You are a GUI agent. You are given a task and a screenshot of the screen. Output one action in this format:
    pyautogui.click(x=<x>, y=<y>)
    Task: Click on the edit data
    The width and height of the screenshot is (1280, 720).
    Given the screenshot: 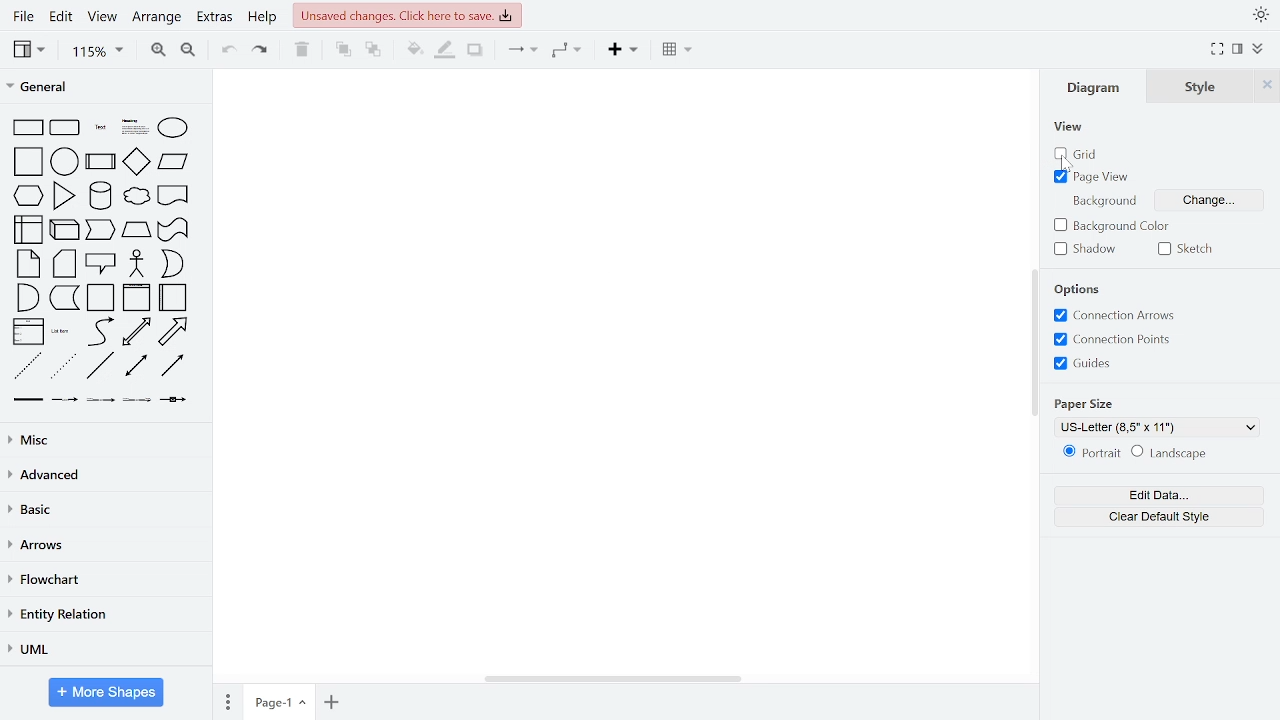 What is the action you would take?
    pyautogui.click(x=1158, y=496)
    